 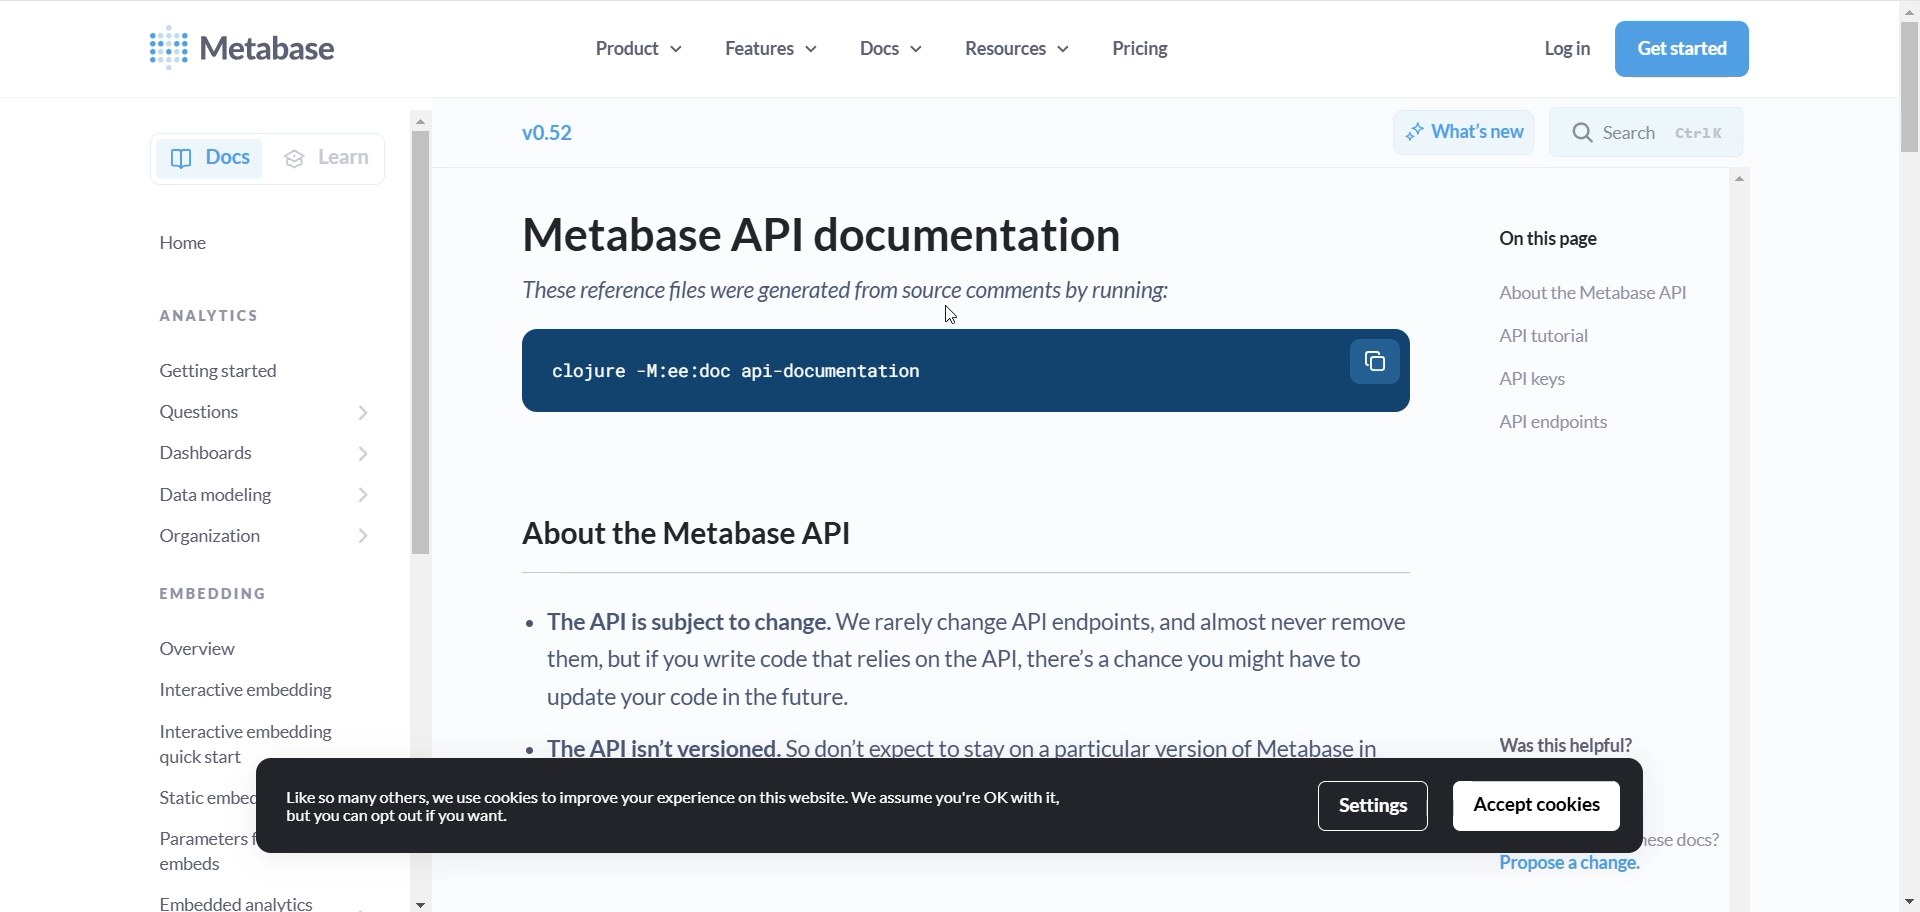 I want to click on API endpoints, so click(x=1585, y=424).